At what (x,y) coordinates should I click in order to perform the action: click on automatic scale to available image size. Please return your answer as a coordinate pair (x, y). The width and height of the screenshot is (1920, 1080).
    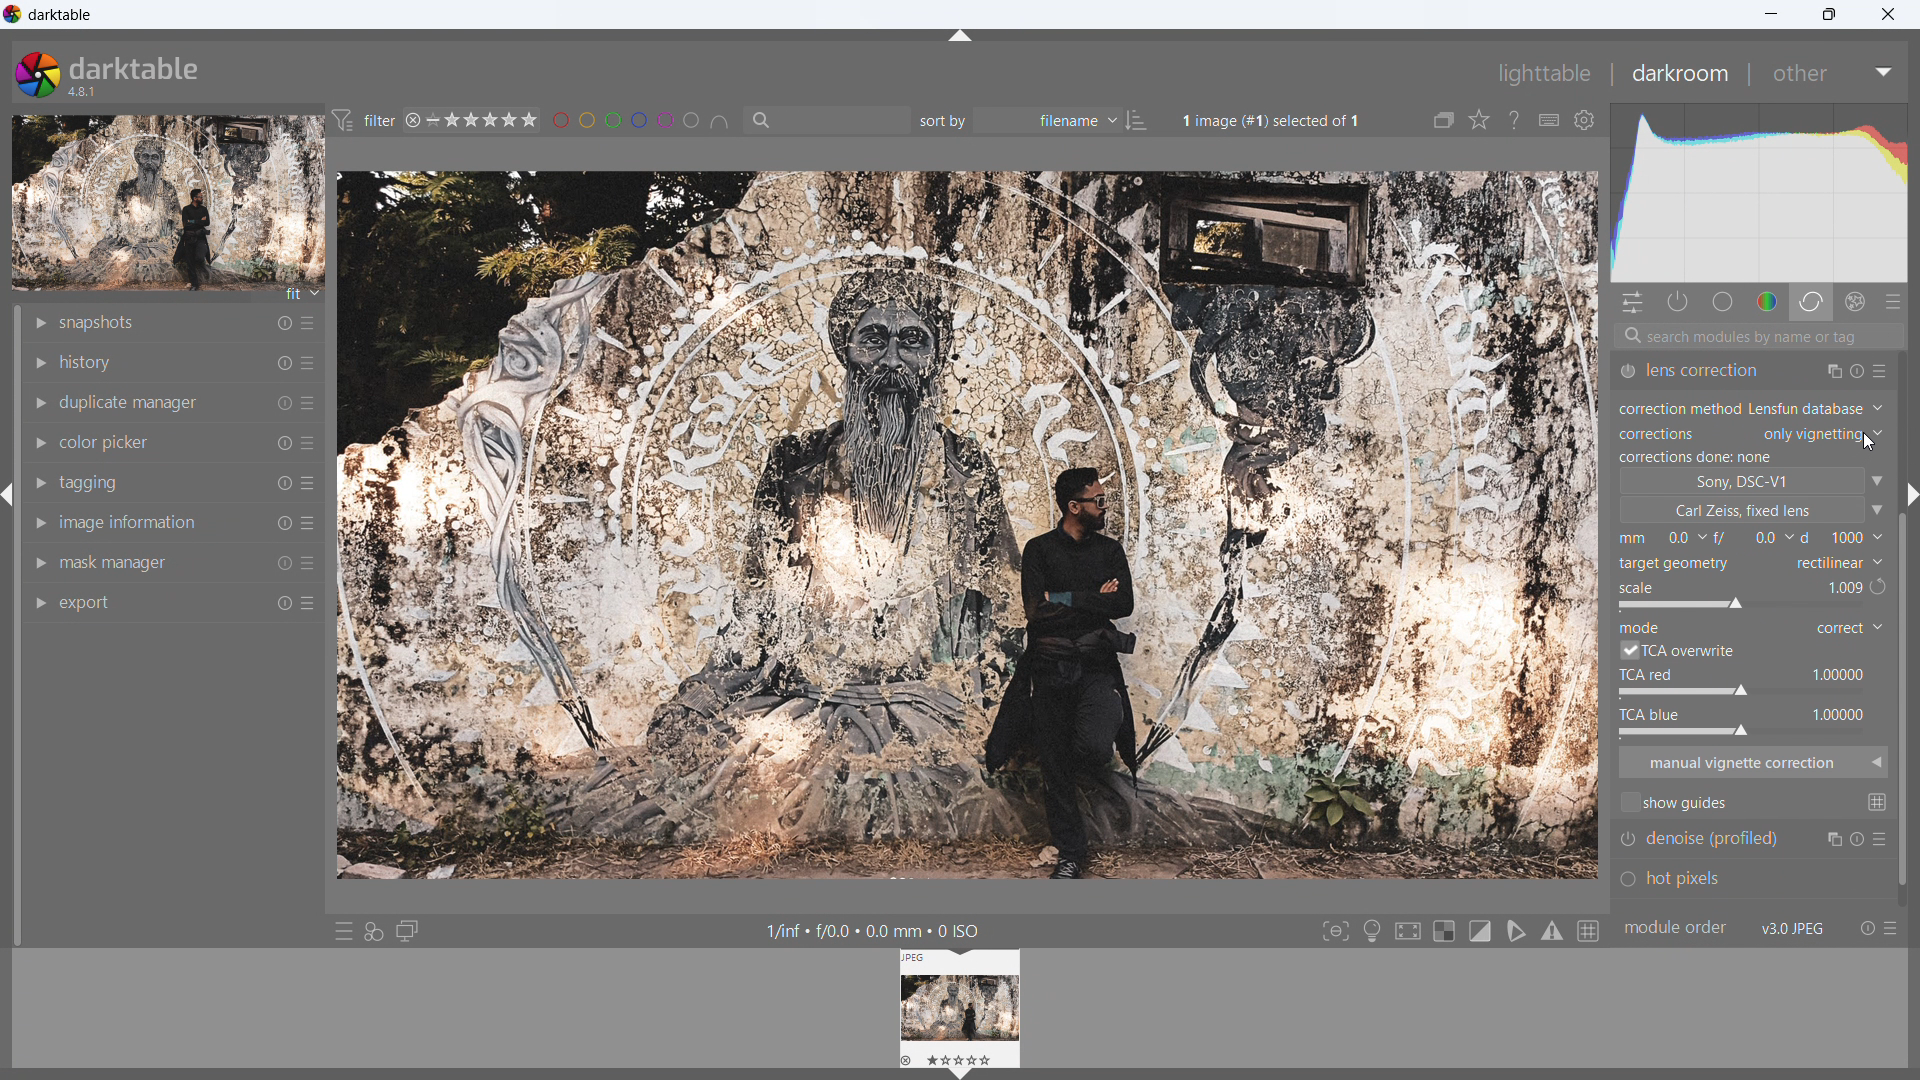
    Looking at the image, I should click on (1878, 588).